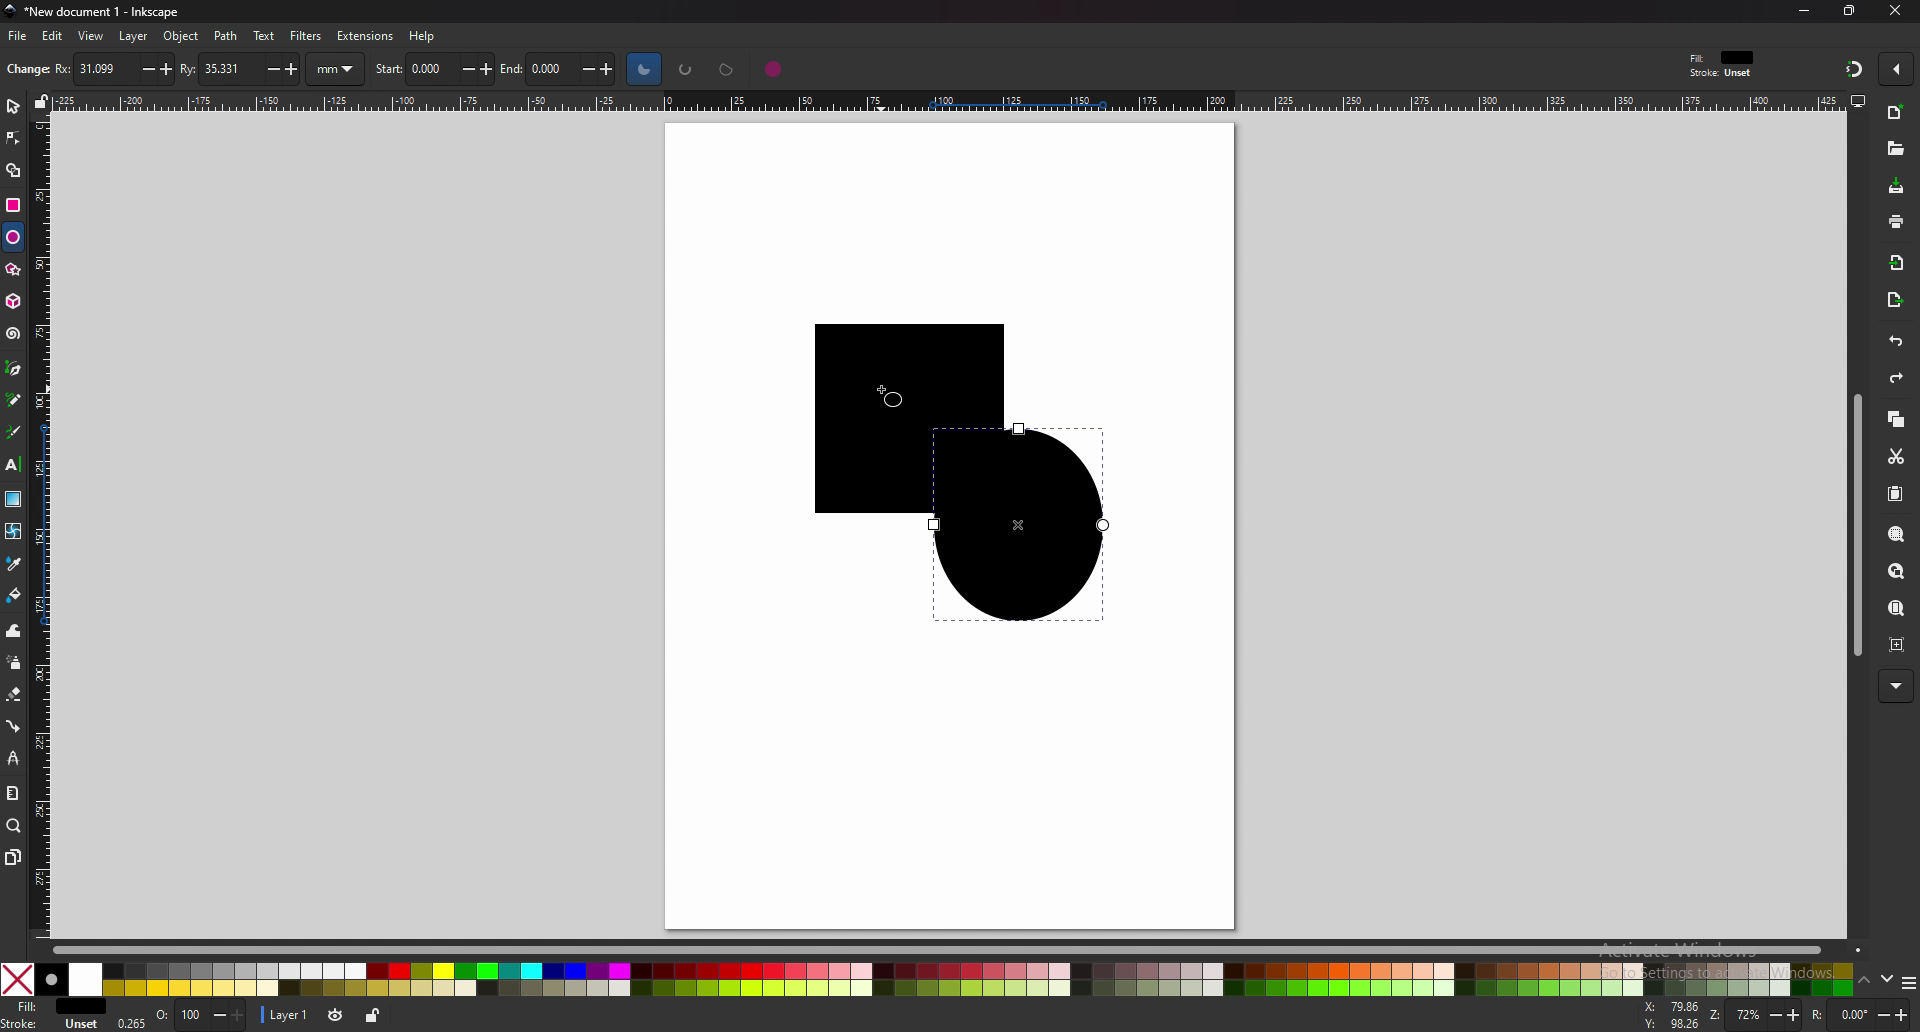 The height and width of the screenshot is (1032, 1920). Describe the element at coordinates (1851, 68) in the screenshot. I see `snapping` at that location.